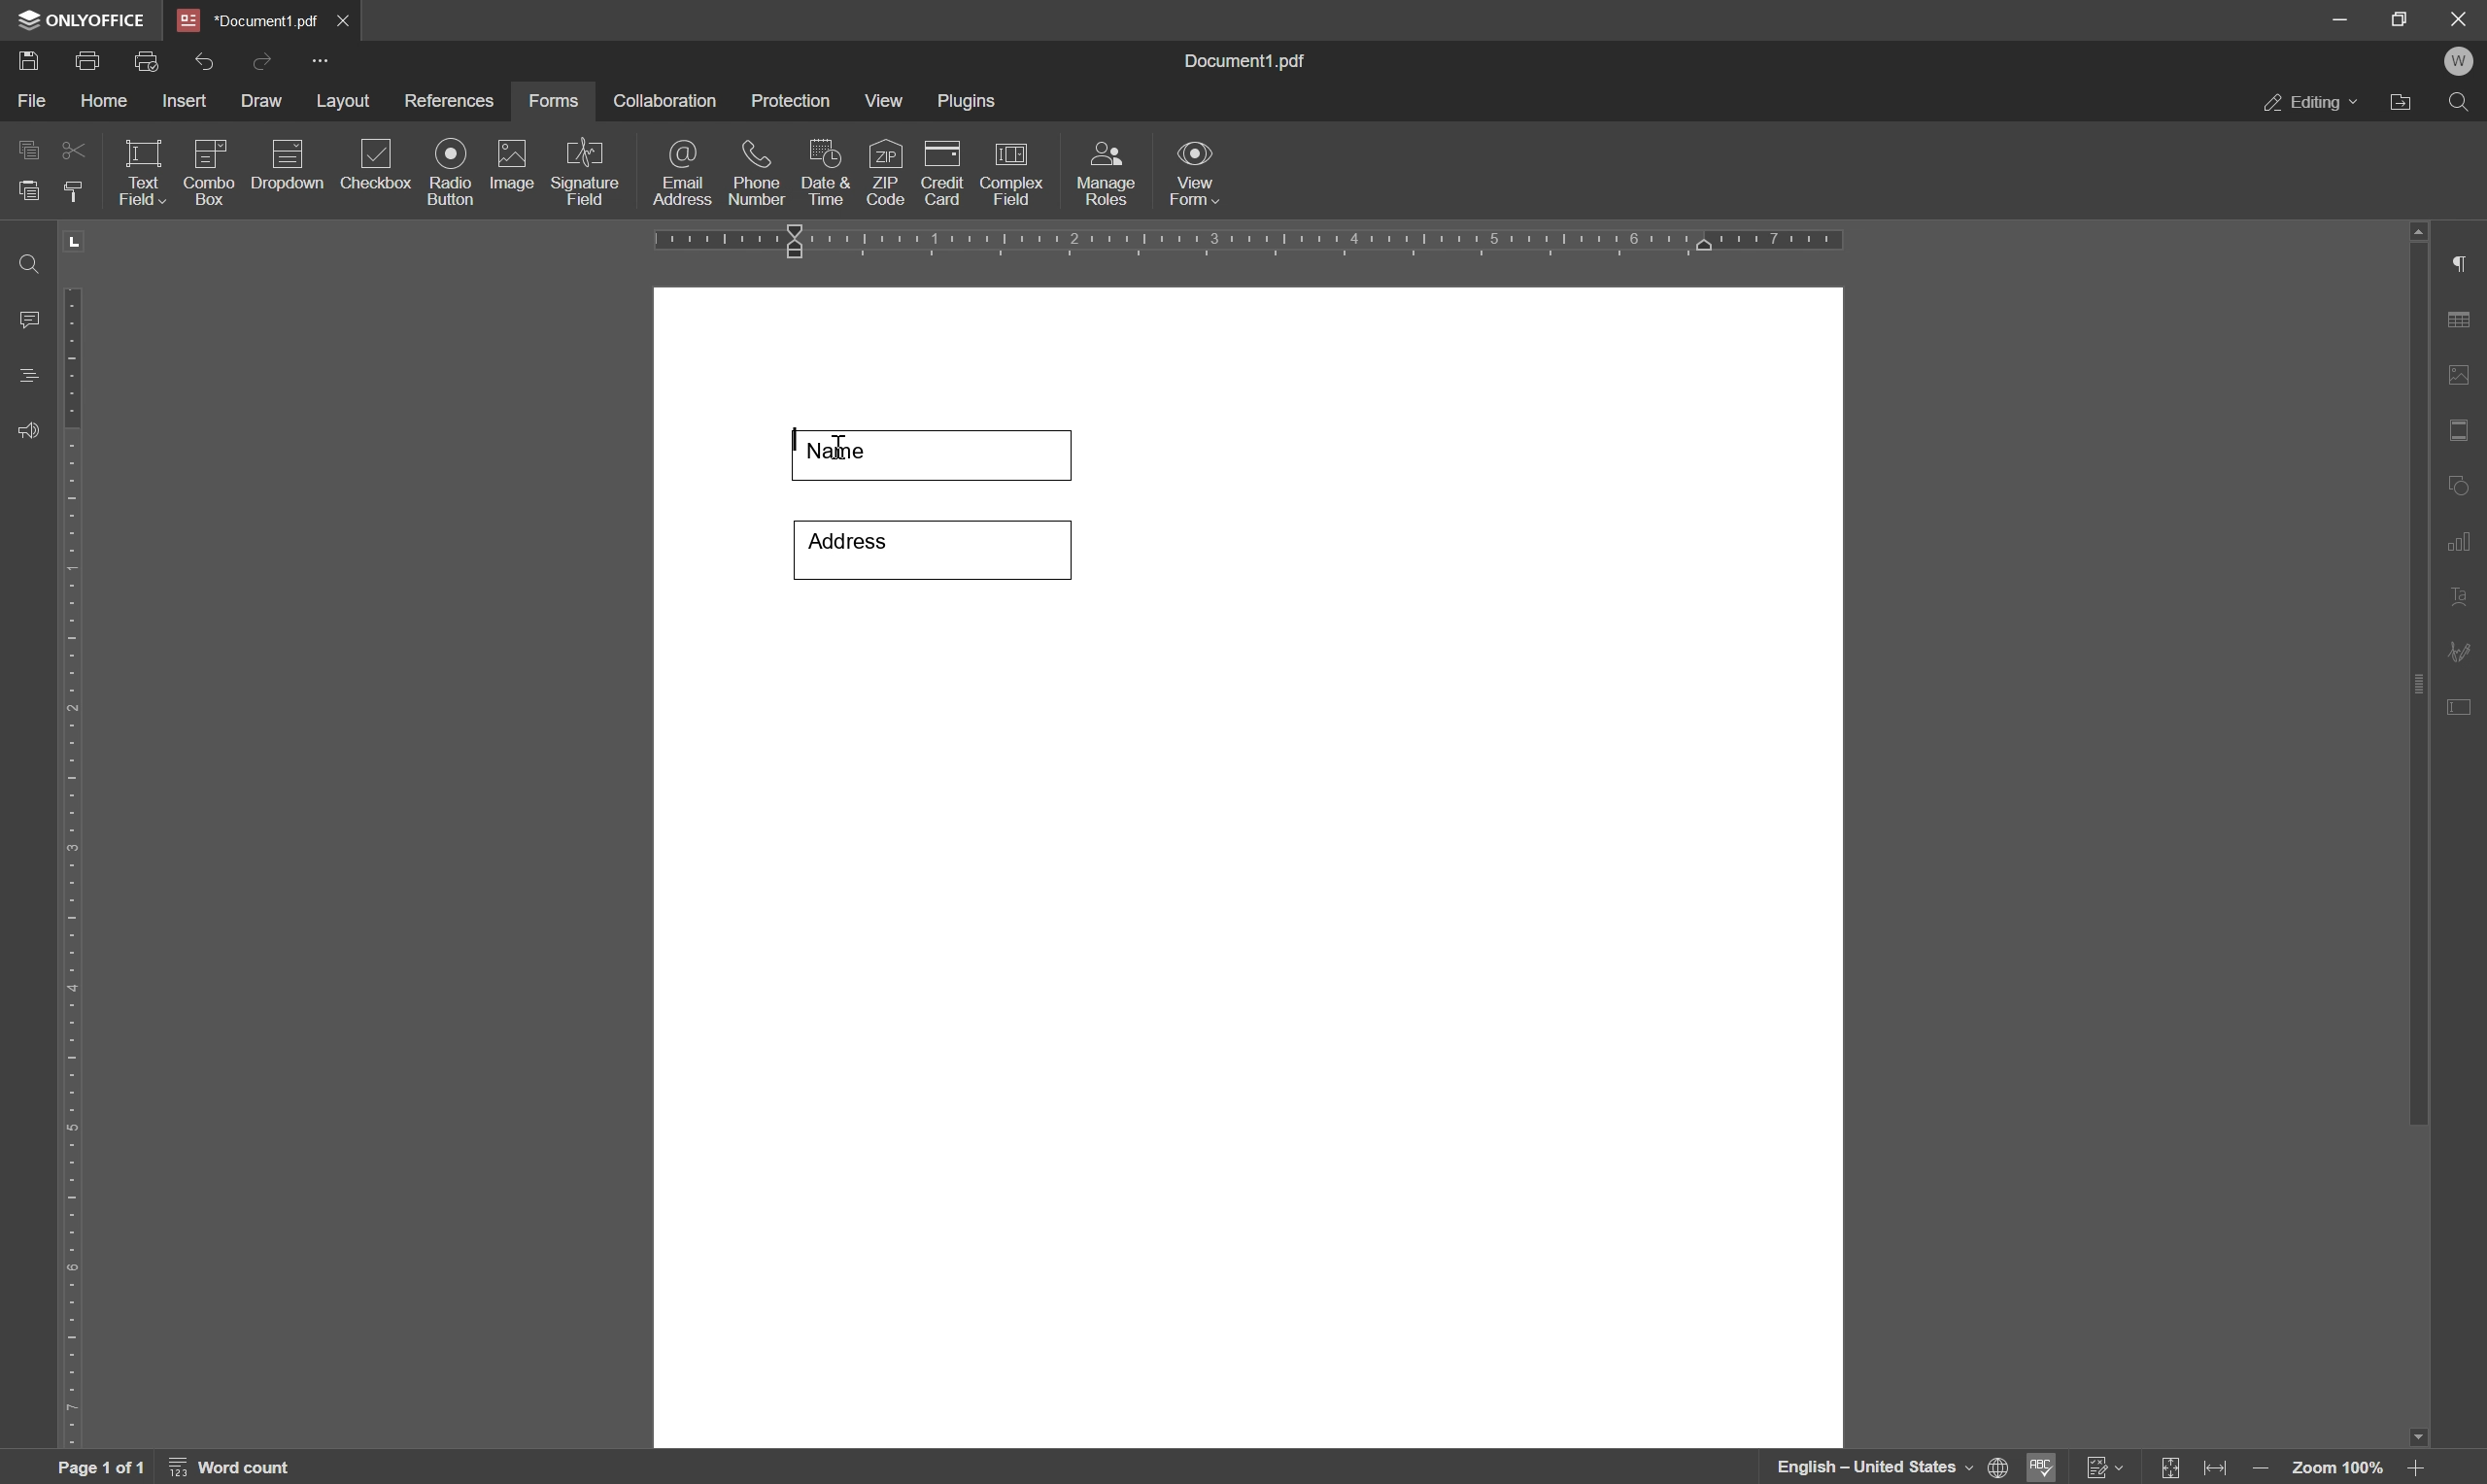 Image resolution: width=2487 pixels, height=1484 pixels. What do you see at coordinates (236, 1468) in the screenshot?
I see `word count` at bounding box center [236, 1468].